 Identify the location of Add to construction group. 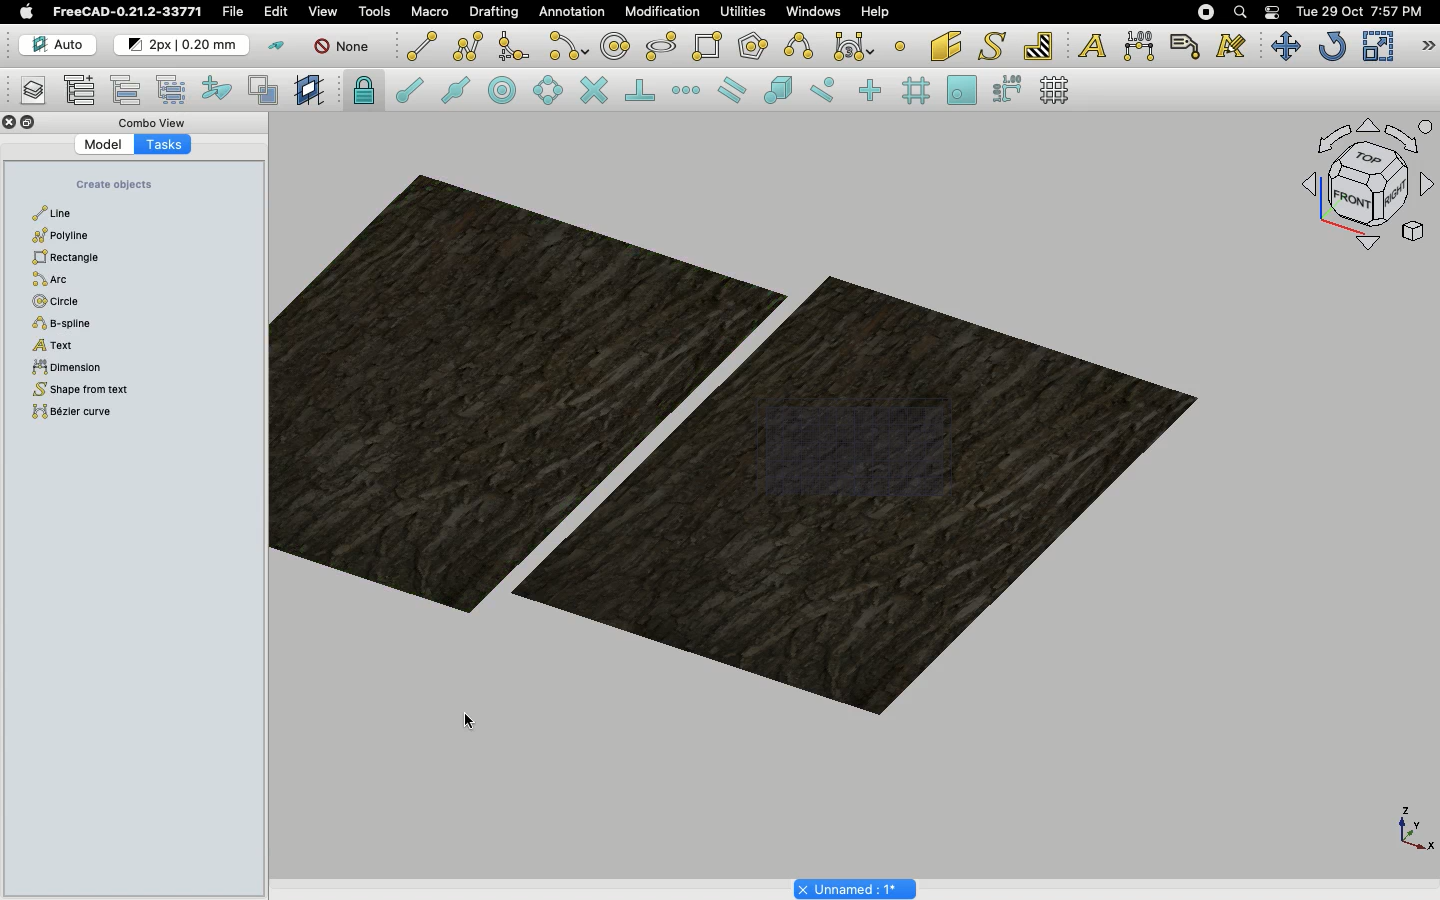
(218, 87).